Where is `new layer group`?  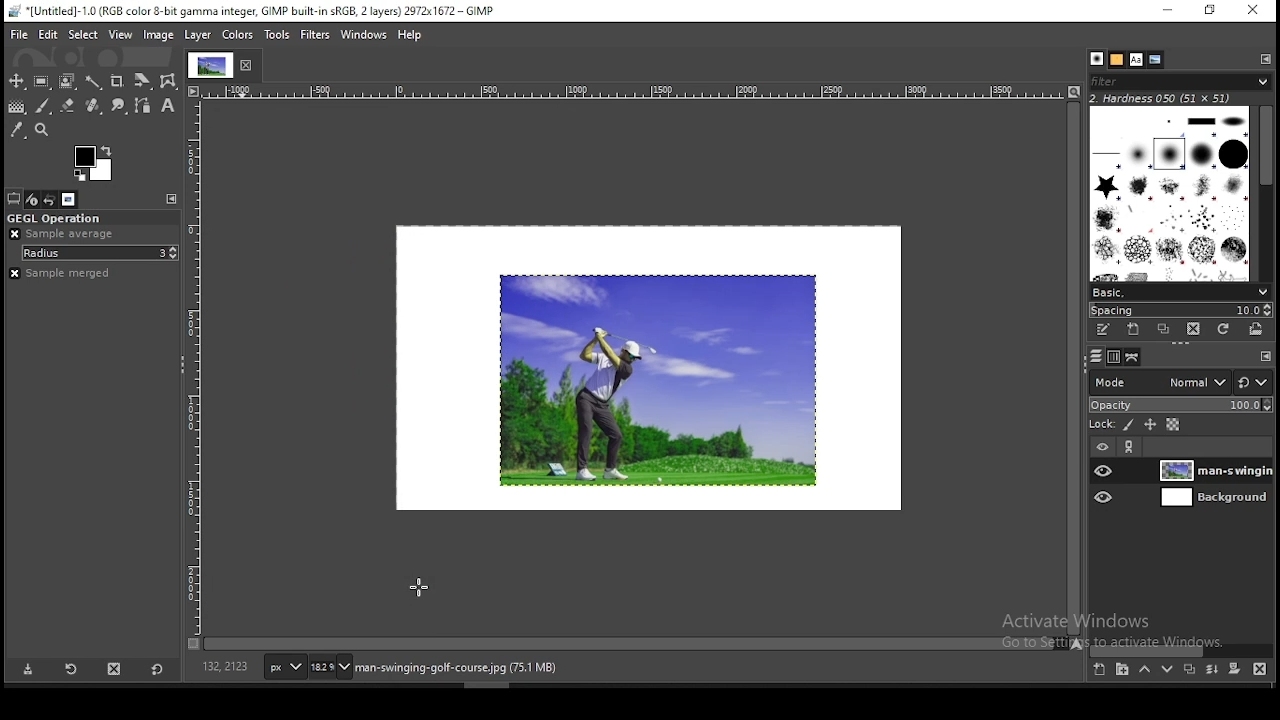
new layer group is located at coordinates (1124, 670).